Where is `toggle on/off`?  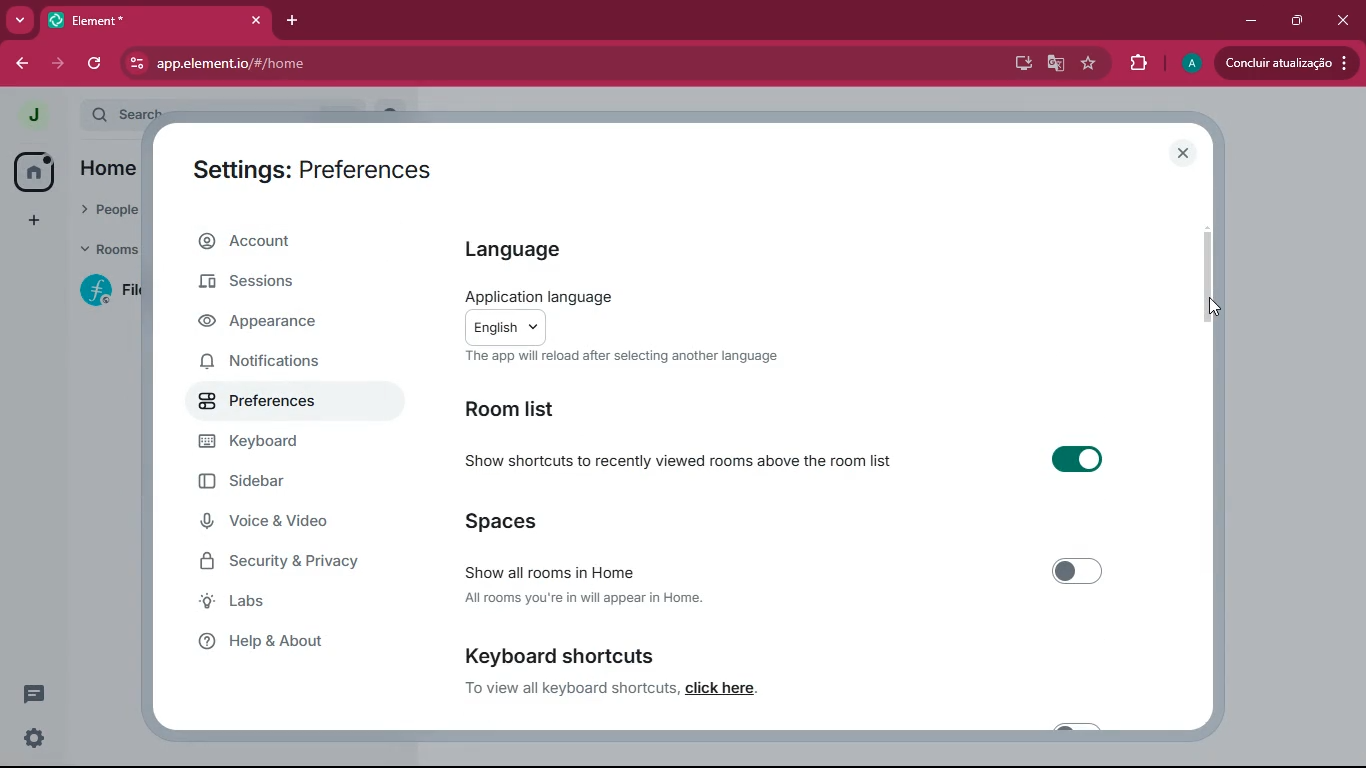
toggle on/off is located at coordinates (1077, 459).